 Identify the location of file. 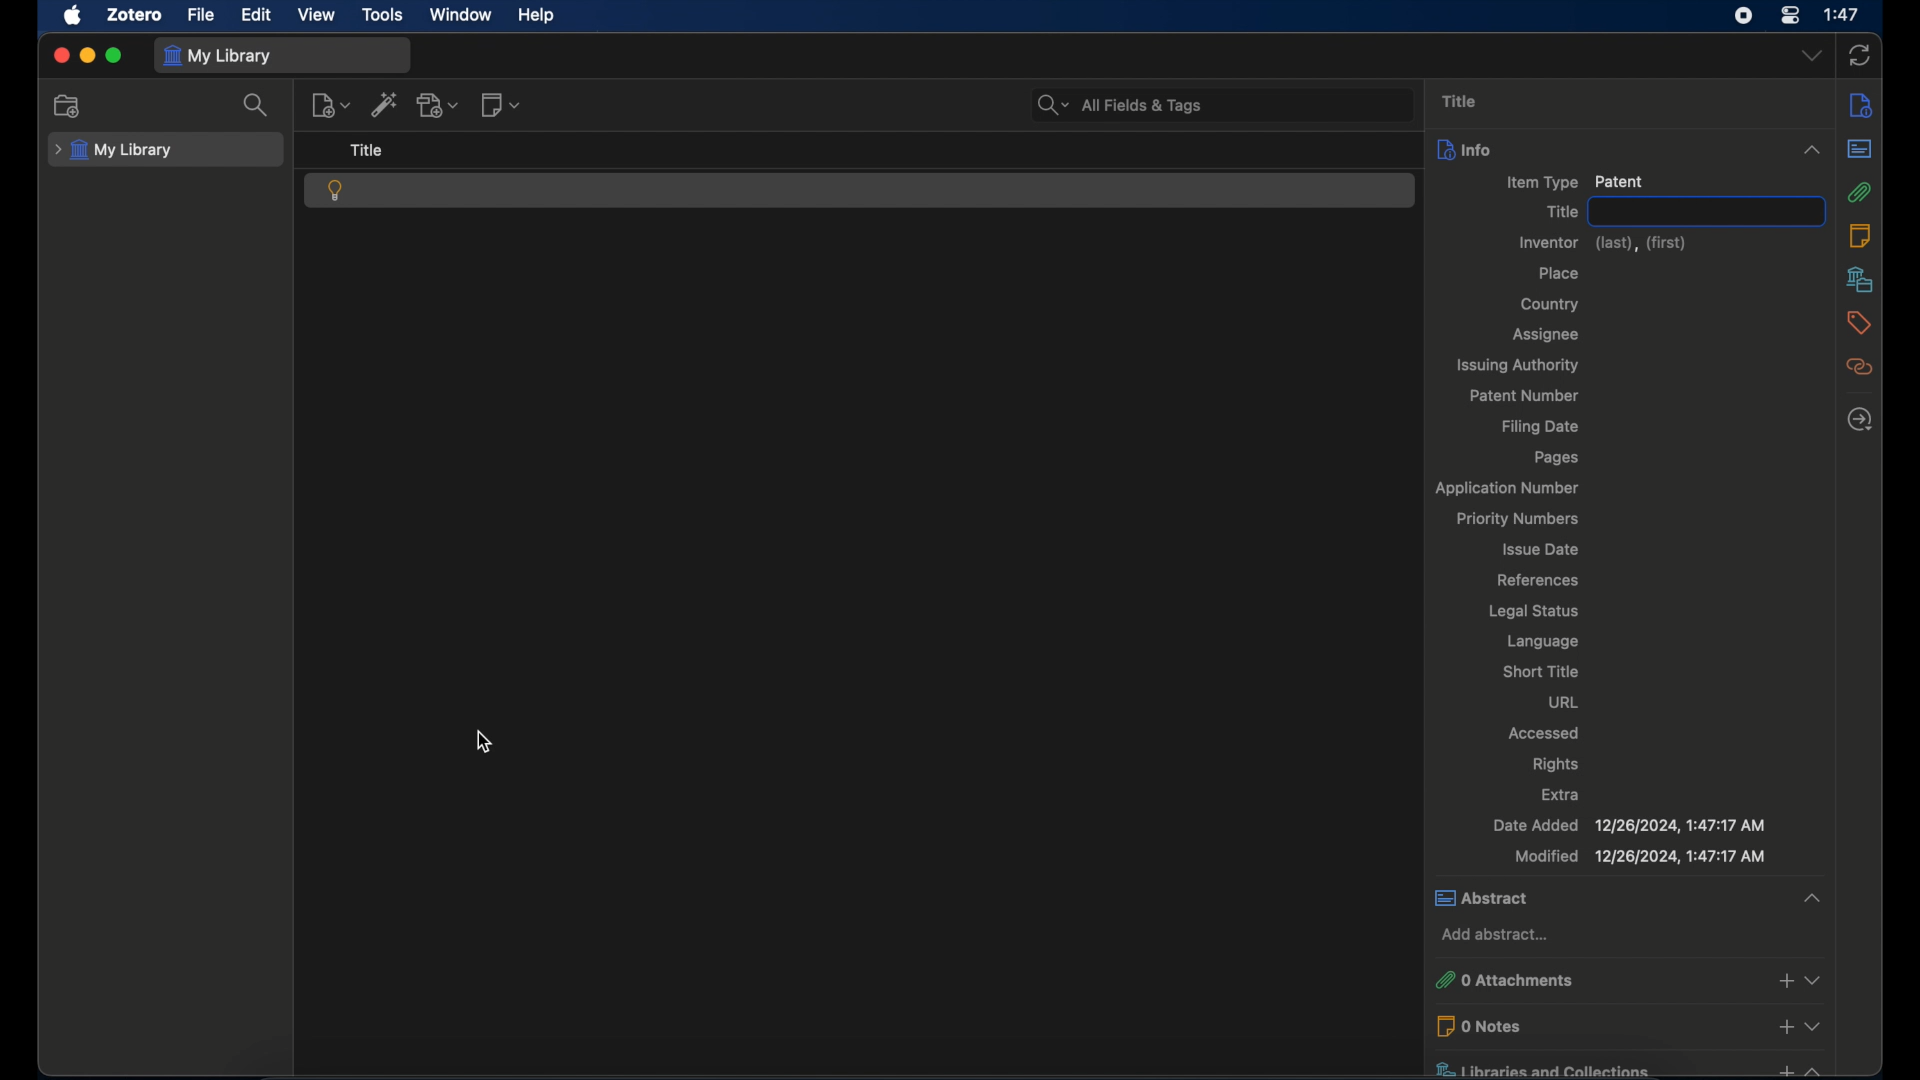
(203, 15).